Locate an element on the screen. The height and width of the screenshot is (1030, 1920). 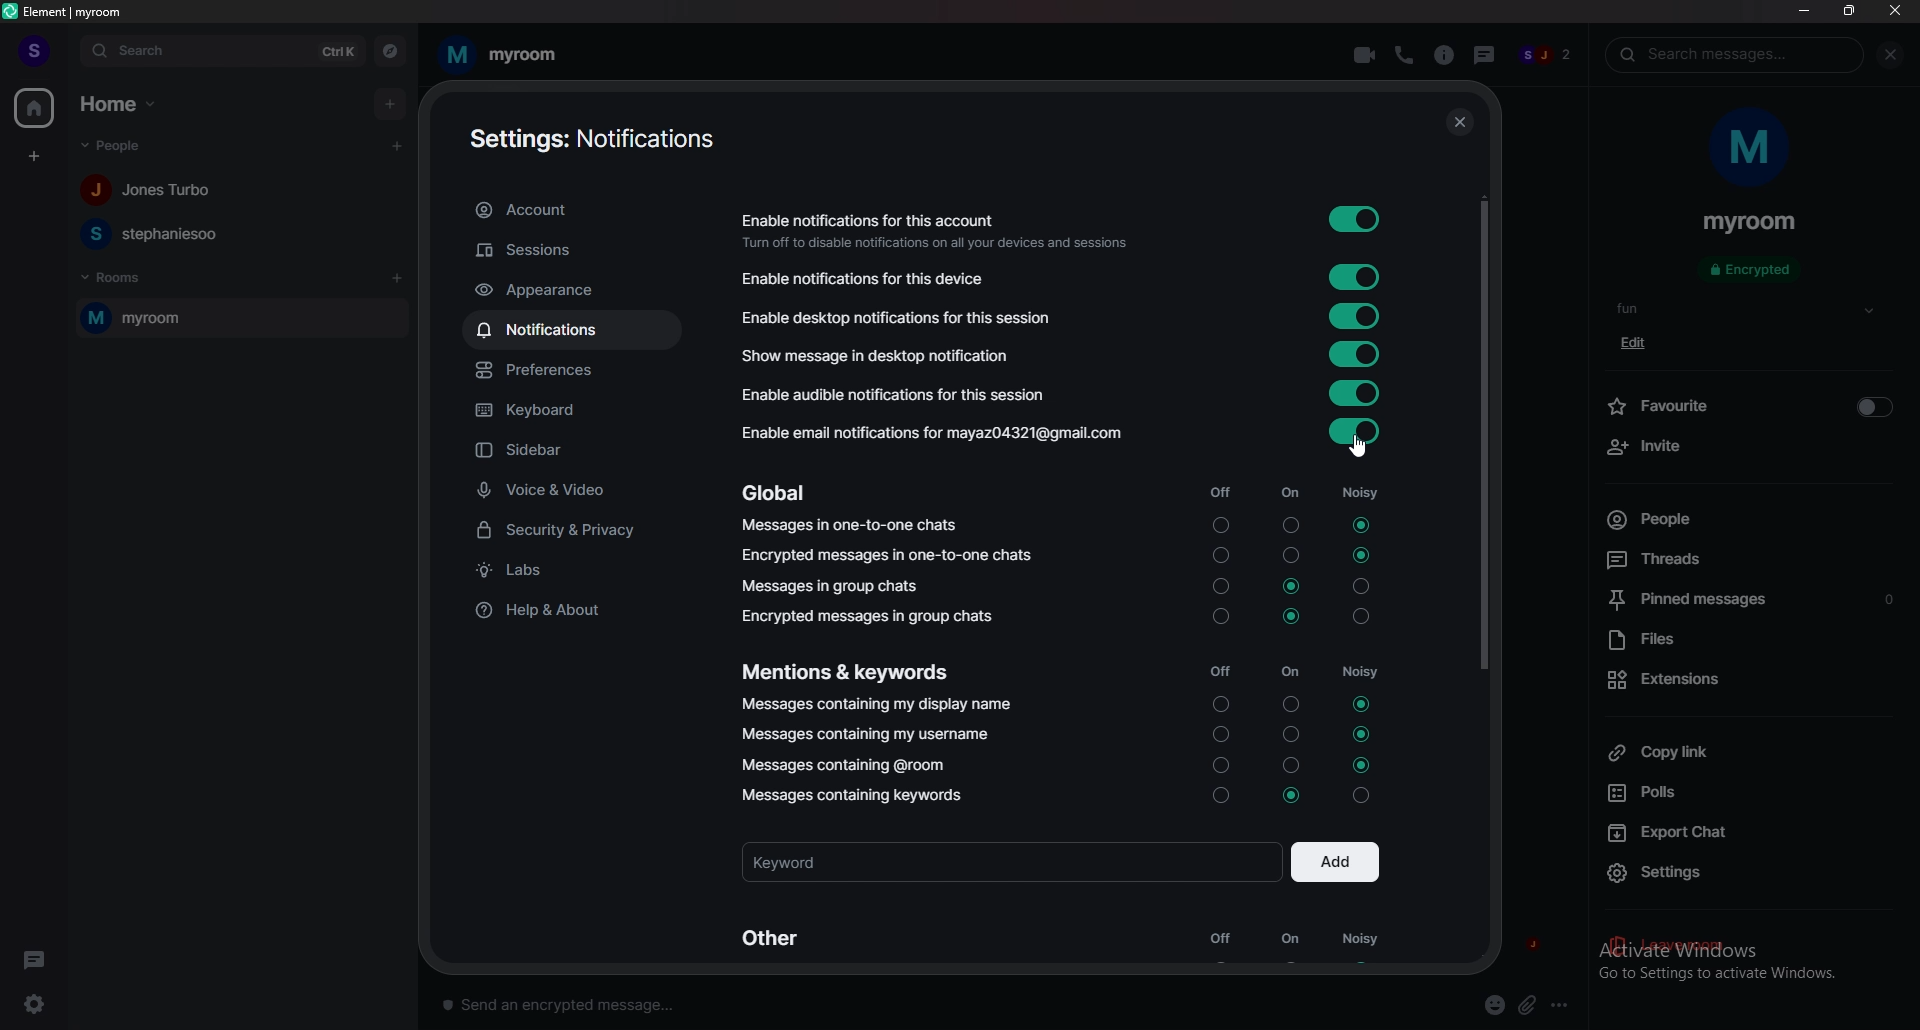
enable notifications for this account is located at coordinates (1058, 226).